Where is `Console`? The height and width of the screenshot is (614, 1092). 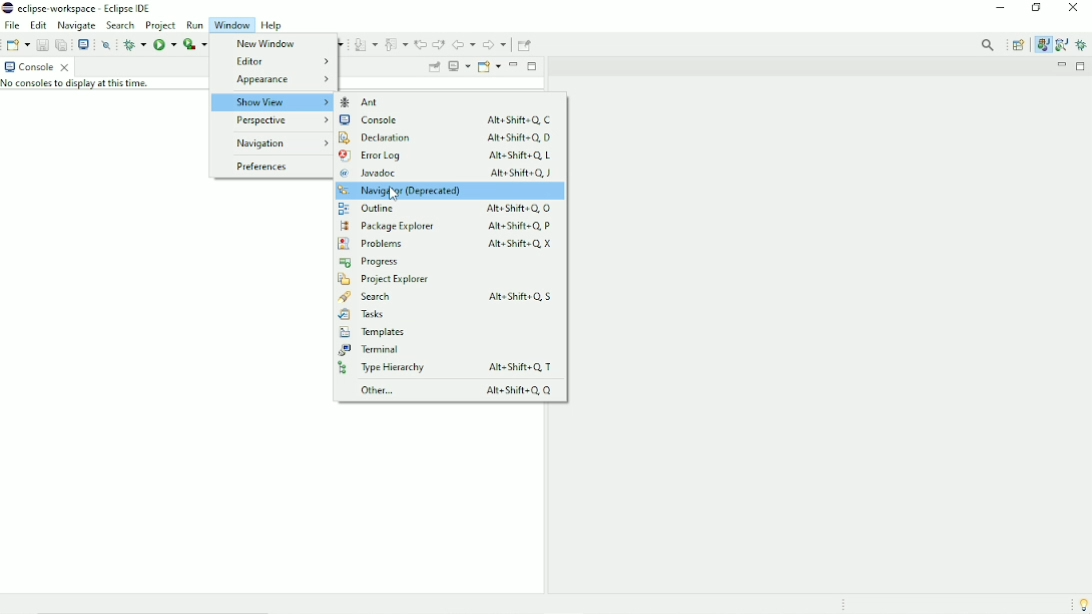 Console is located at coordinates (445, 121).